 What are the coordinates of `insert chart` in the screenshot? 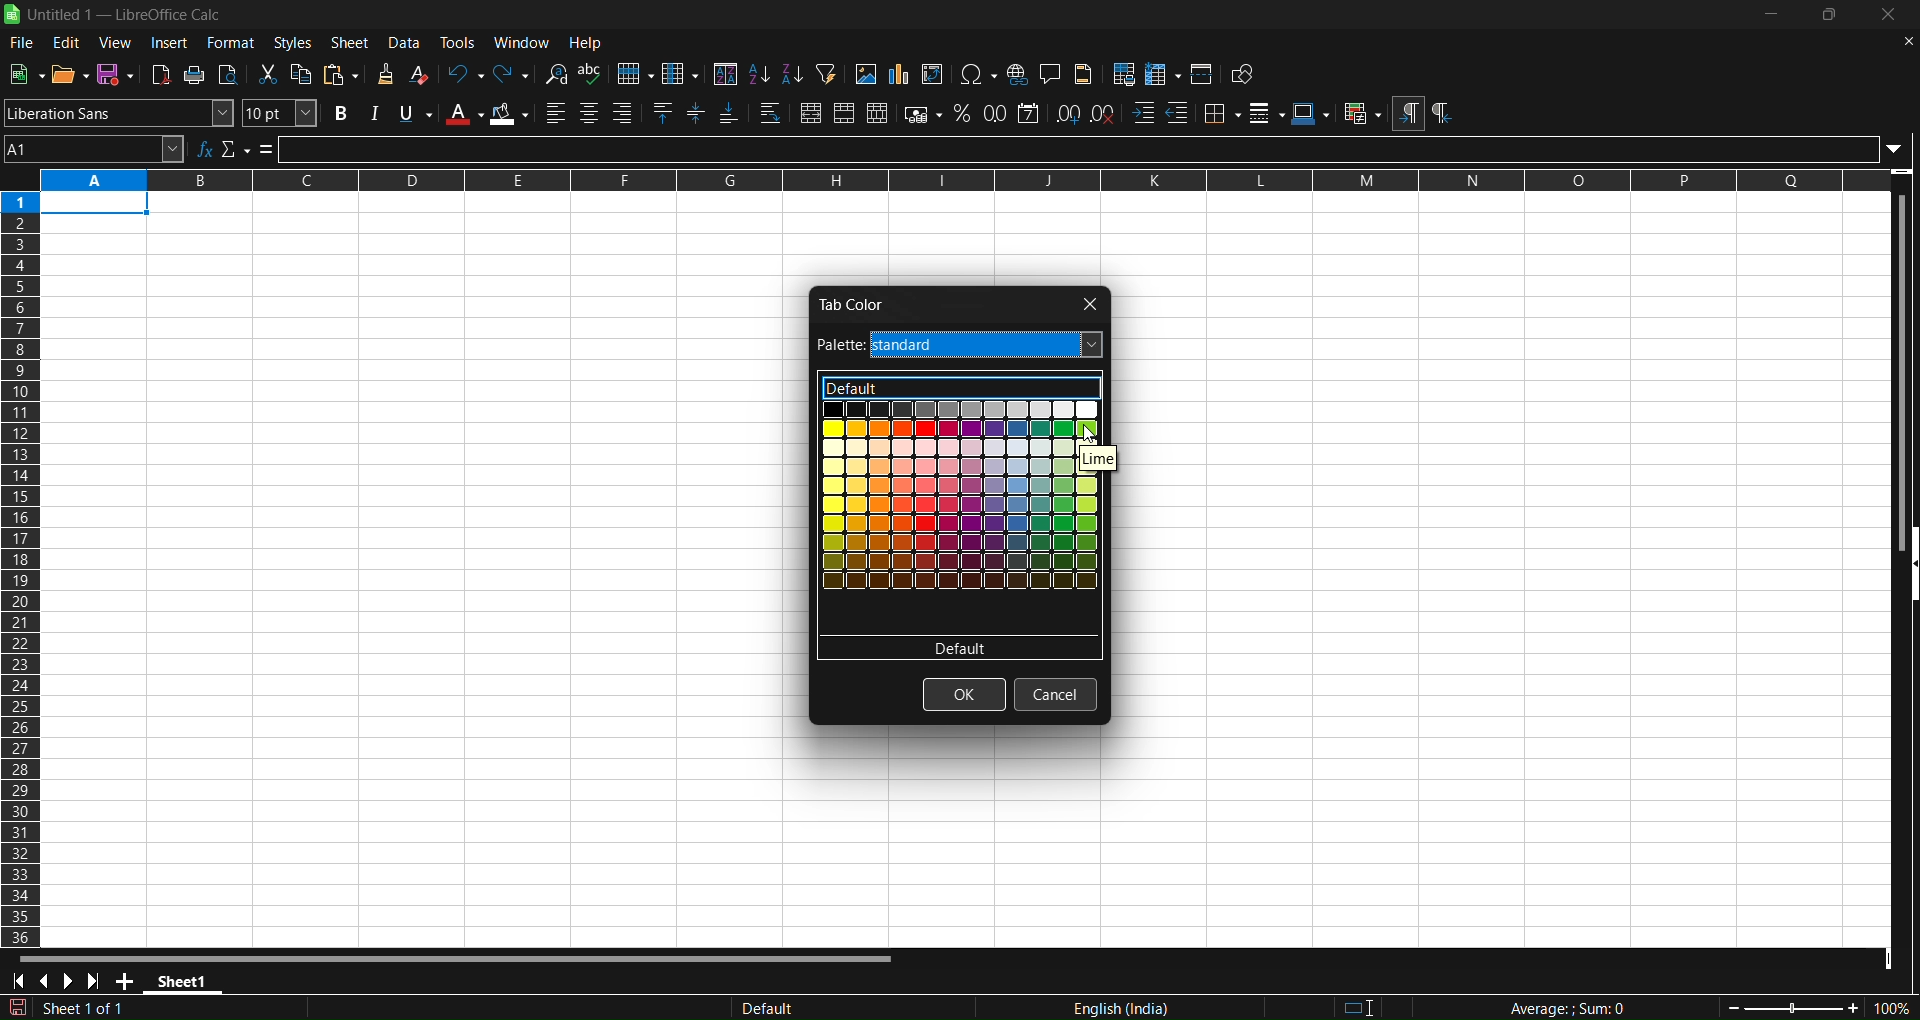 It's located at (897, 75).